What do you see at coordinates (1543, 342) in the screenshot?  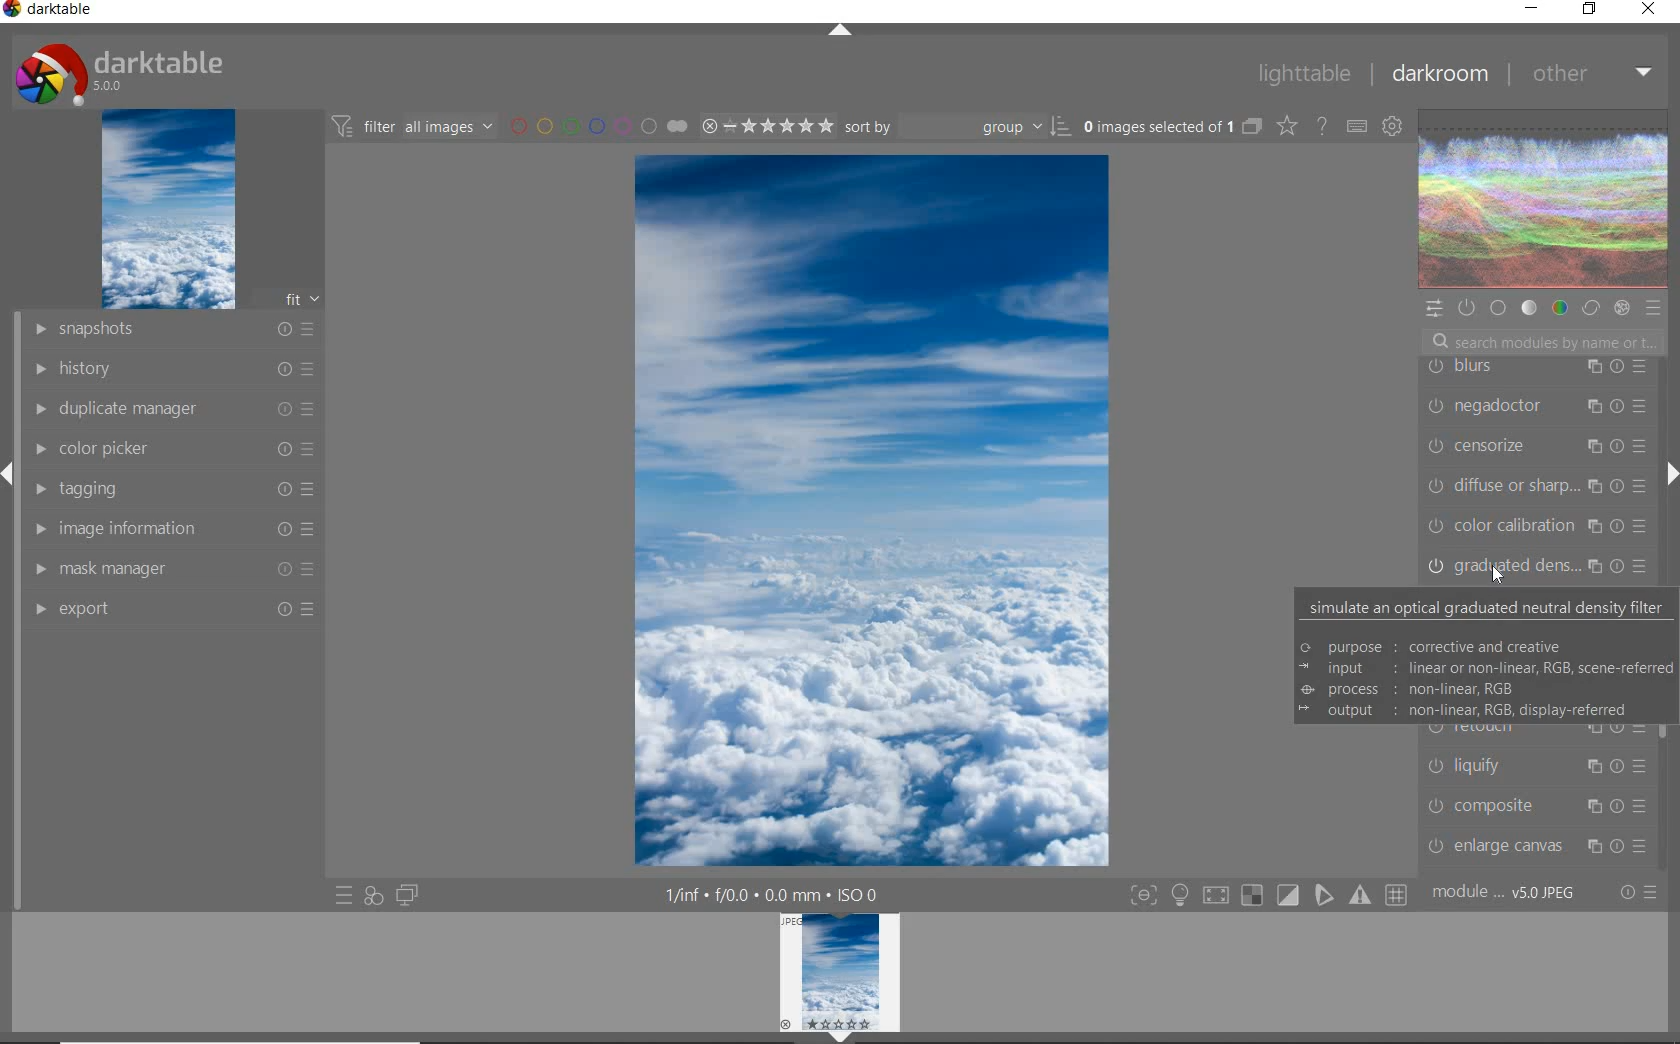 I see `SEARCH MODULES` at bounding box center [1543, 342].